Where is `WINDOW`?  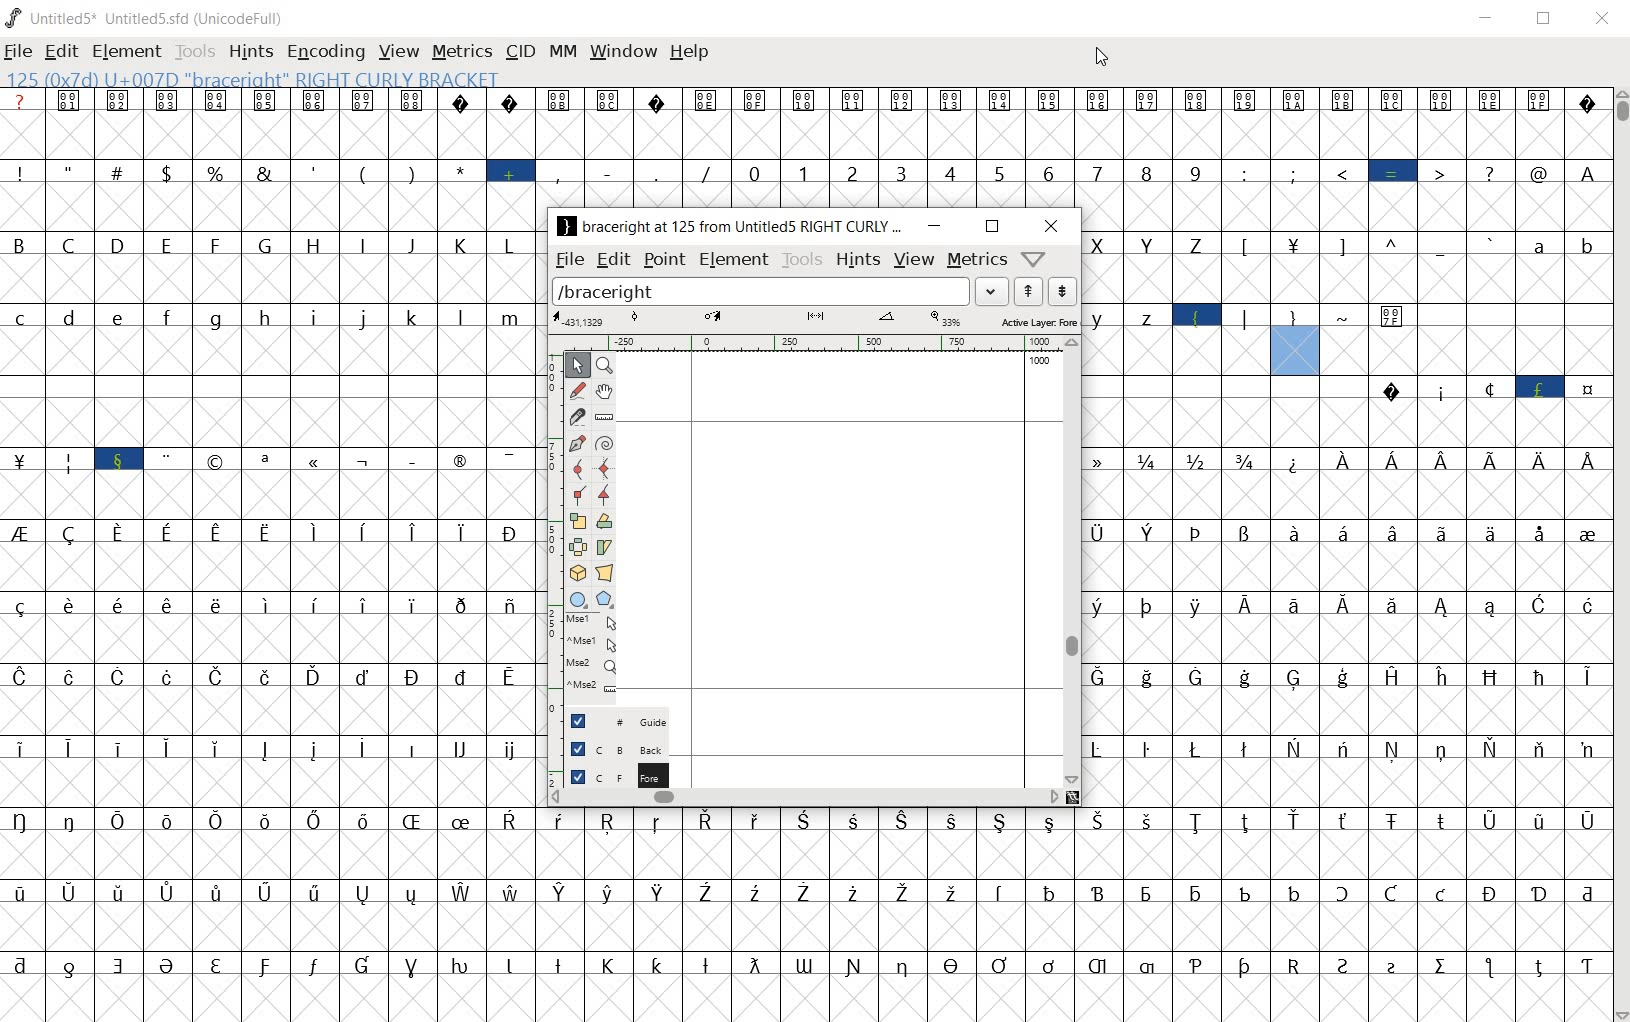 WINDOW is located at coordinates (624, 50).